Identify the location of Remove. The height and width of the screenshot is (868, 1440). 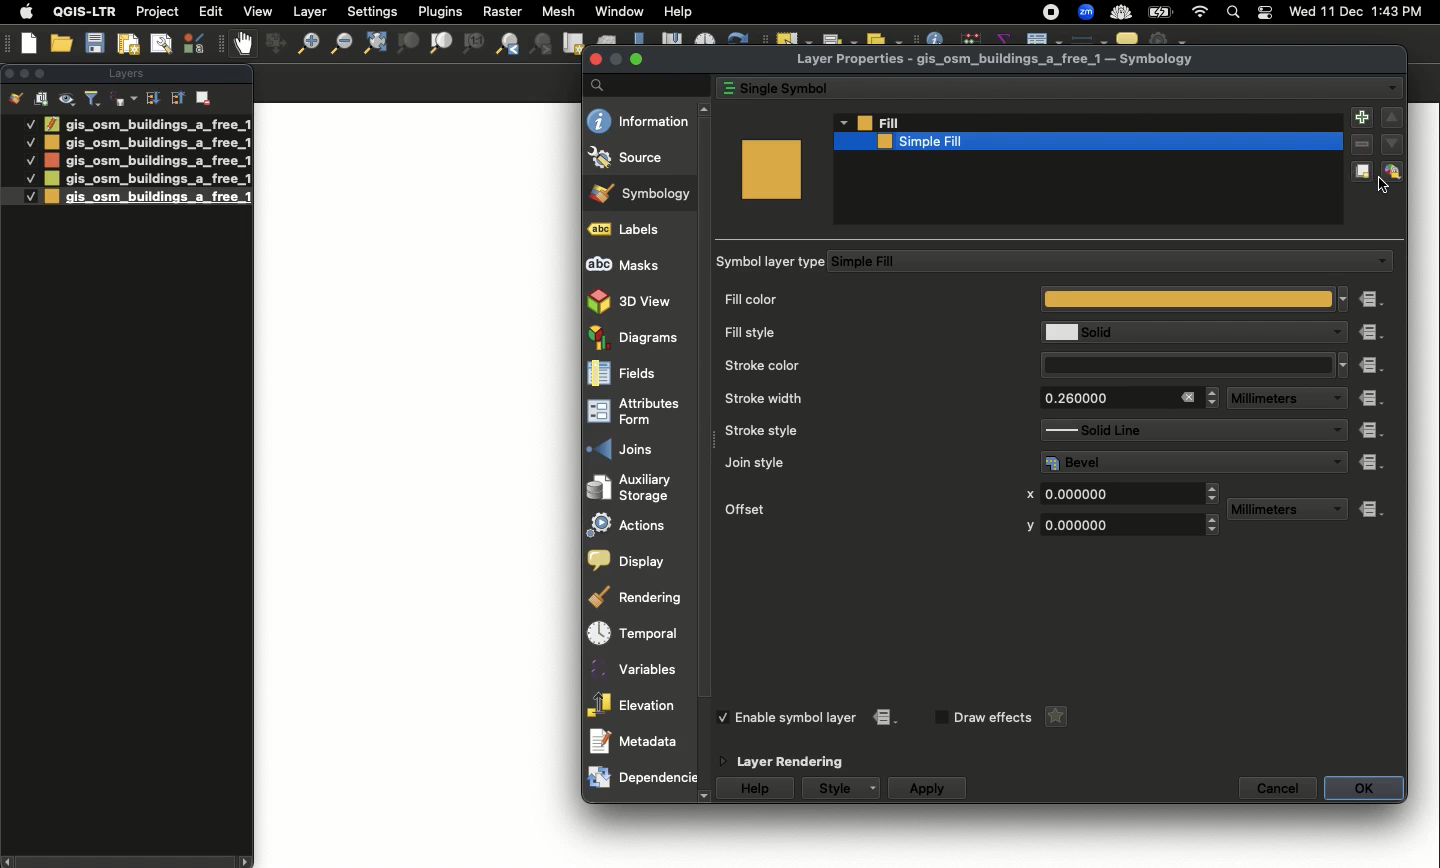
(205, 96).